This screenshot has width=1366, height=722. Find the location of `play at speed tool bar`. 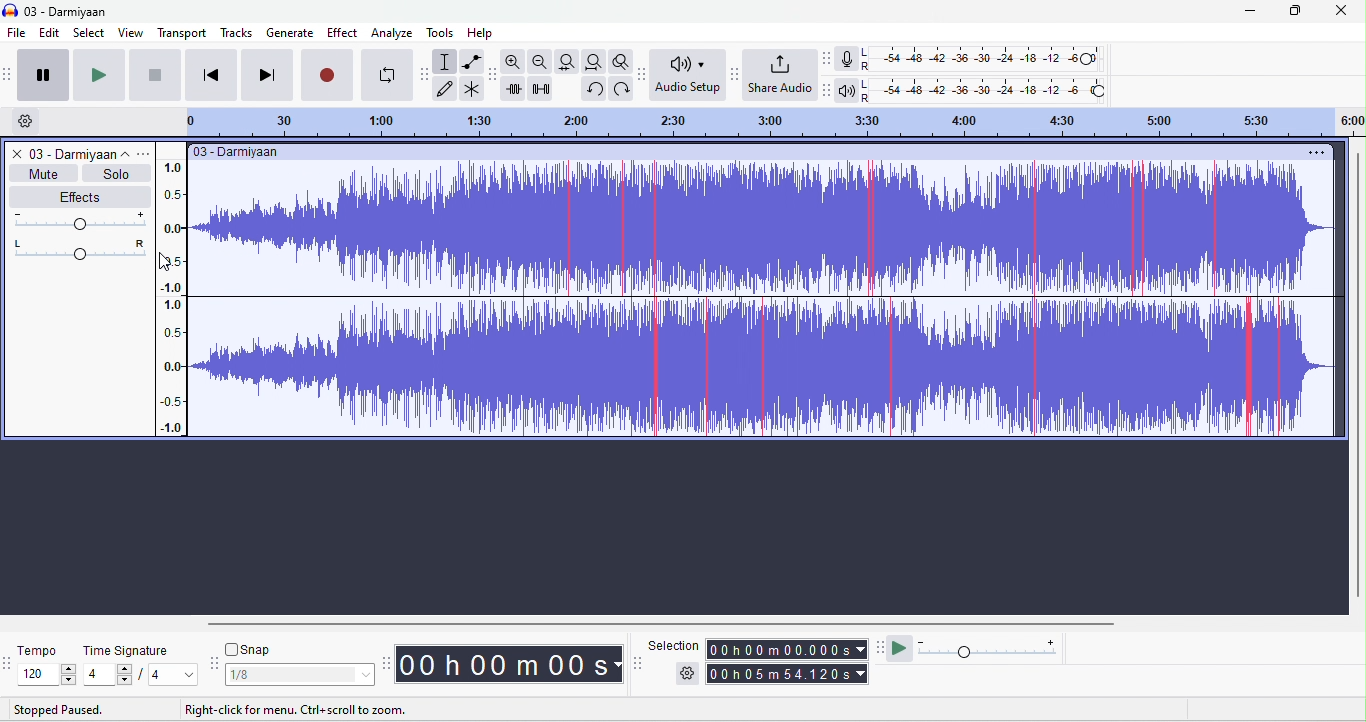

play at speed tool bar is located at coordinates (881, 648).